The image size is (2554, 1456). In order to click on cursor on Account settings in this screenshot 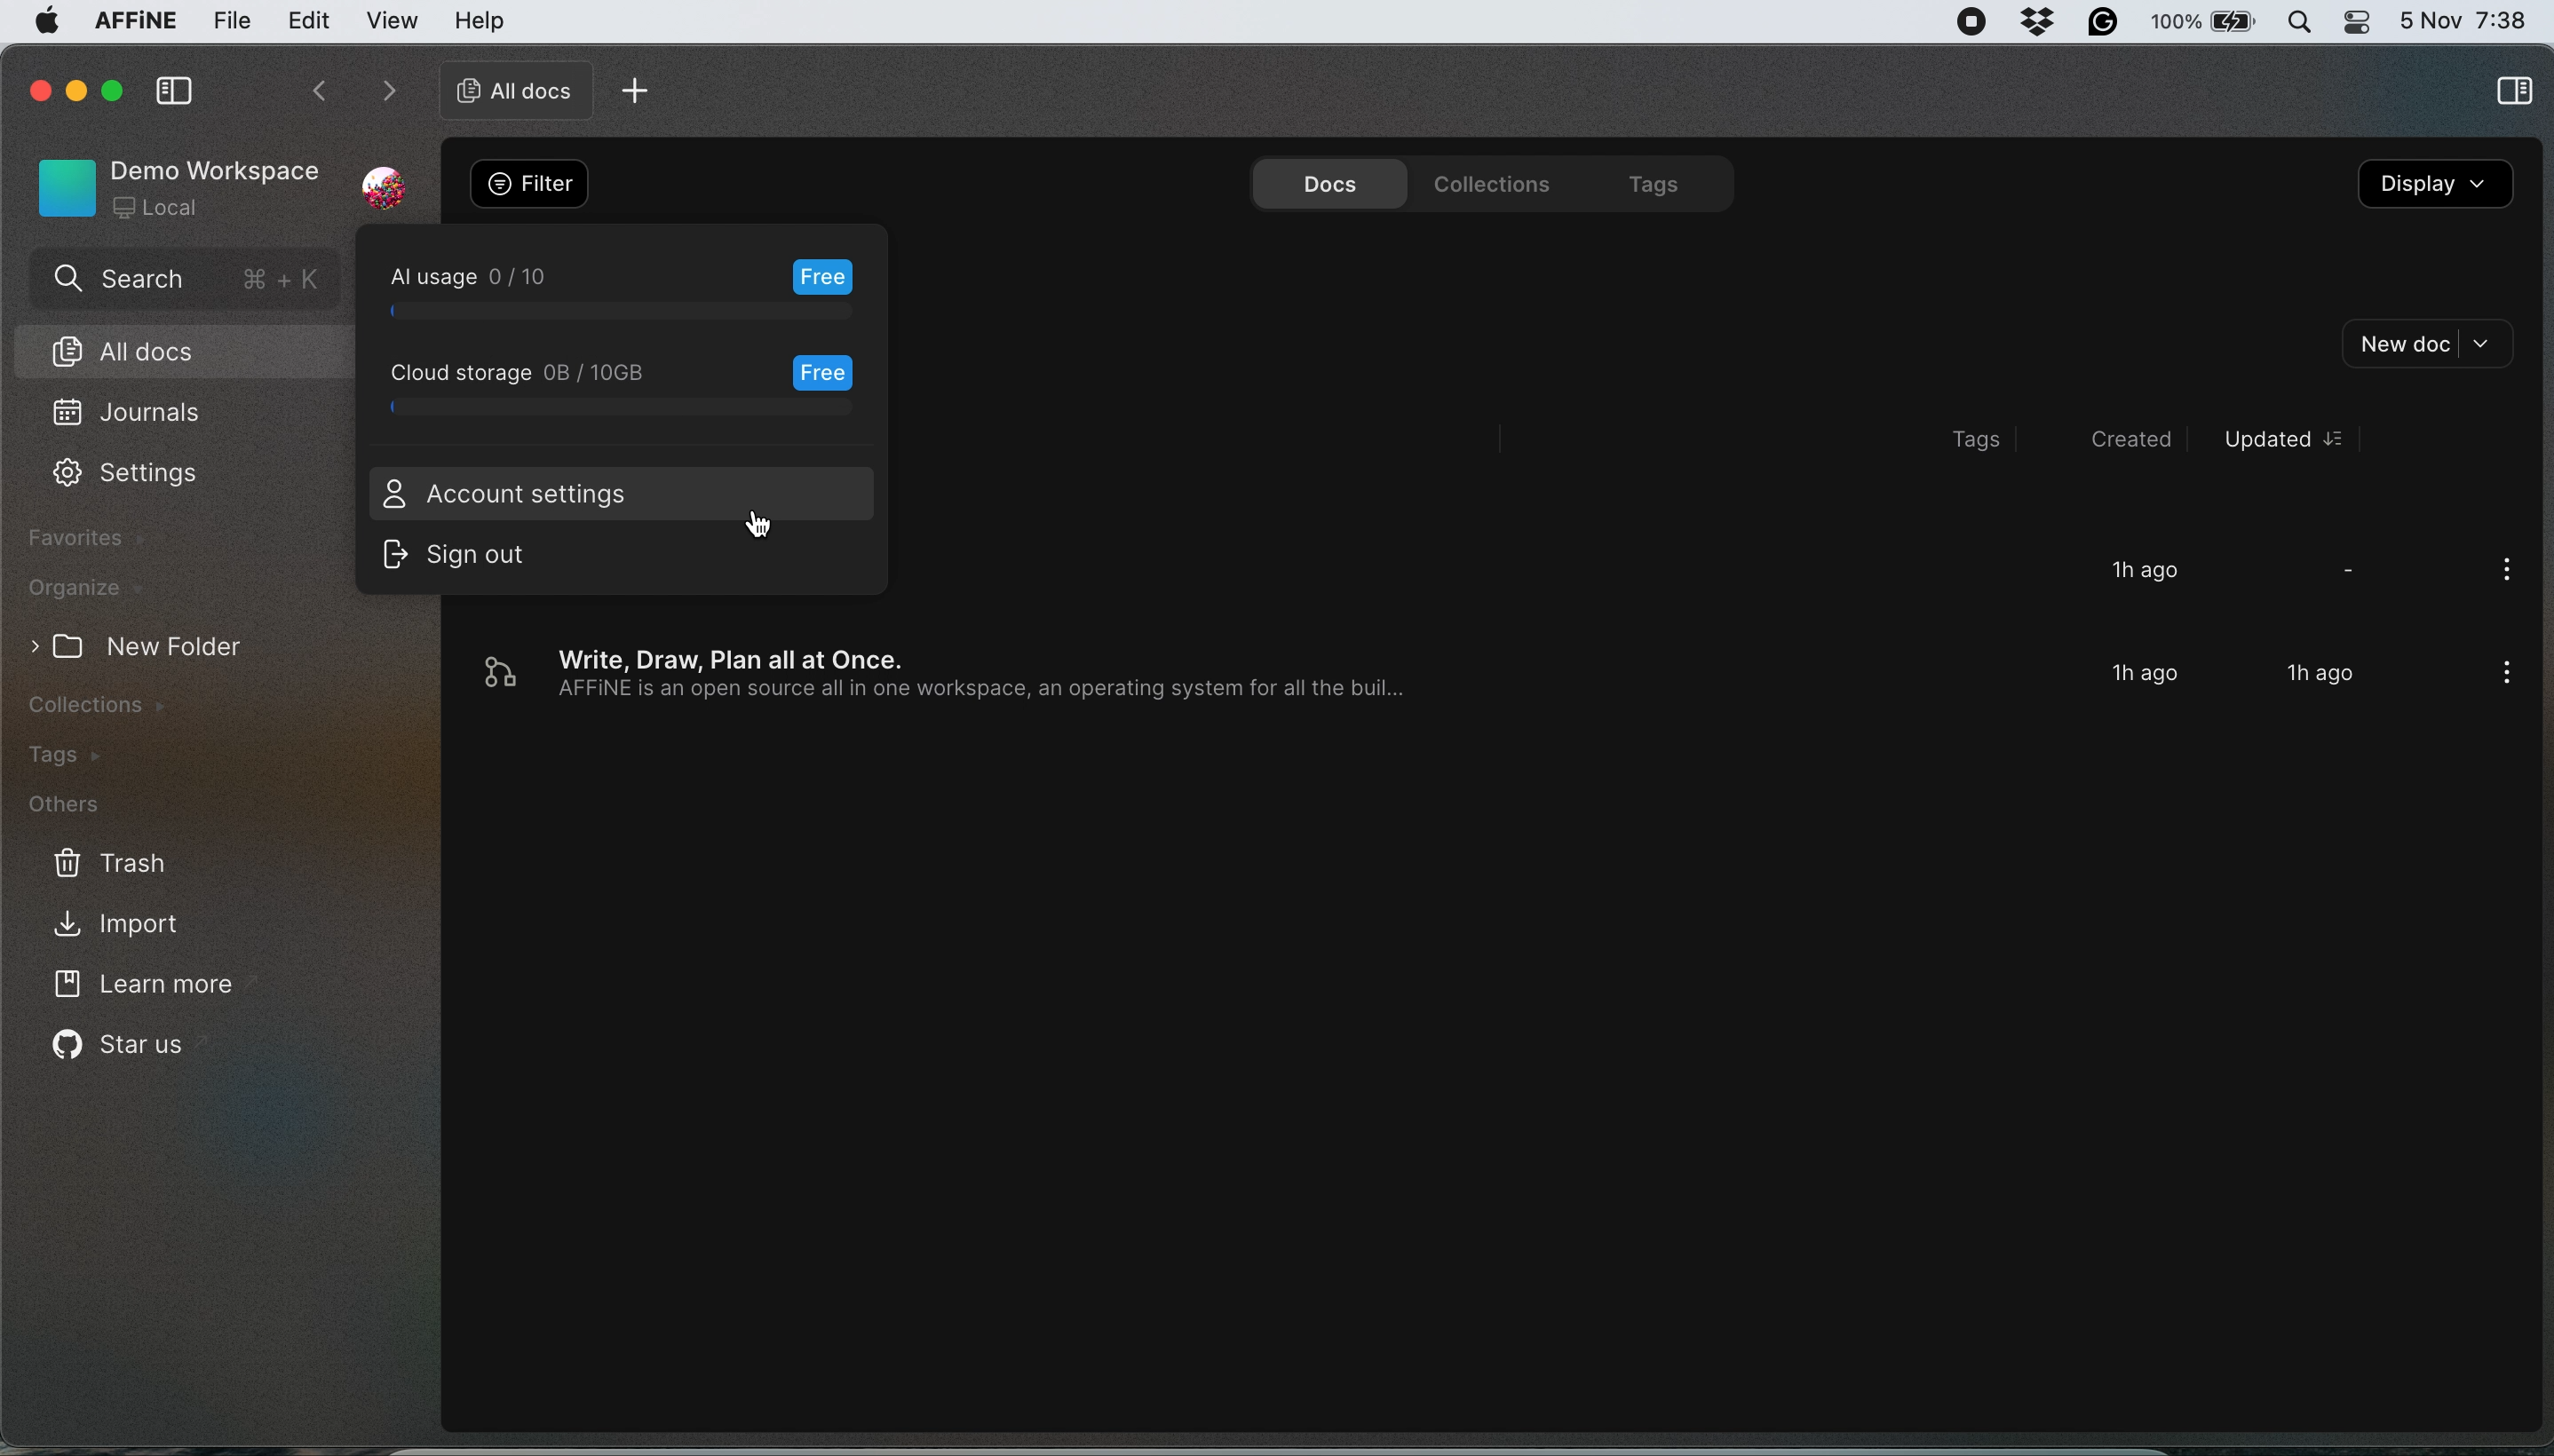, I will do `click(764, 529)`.